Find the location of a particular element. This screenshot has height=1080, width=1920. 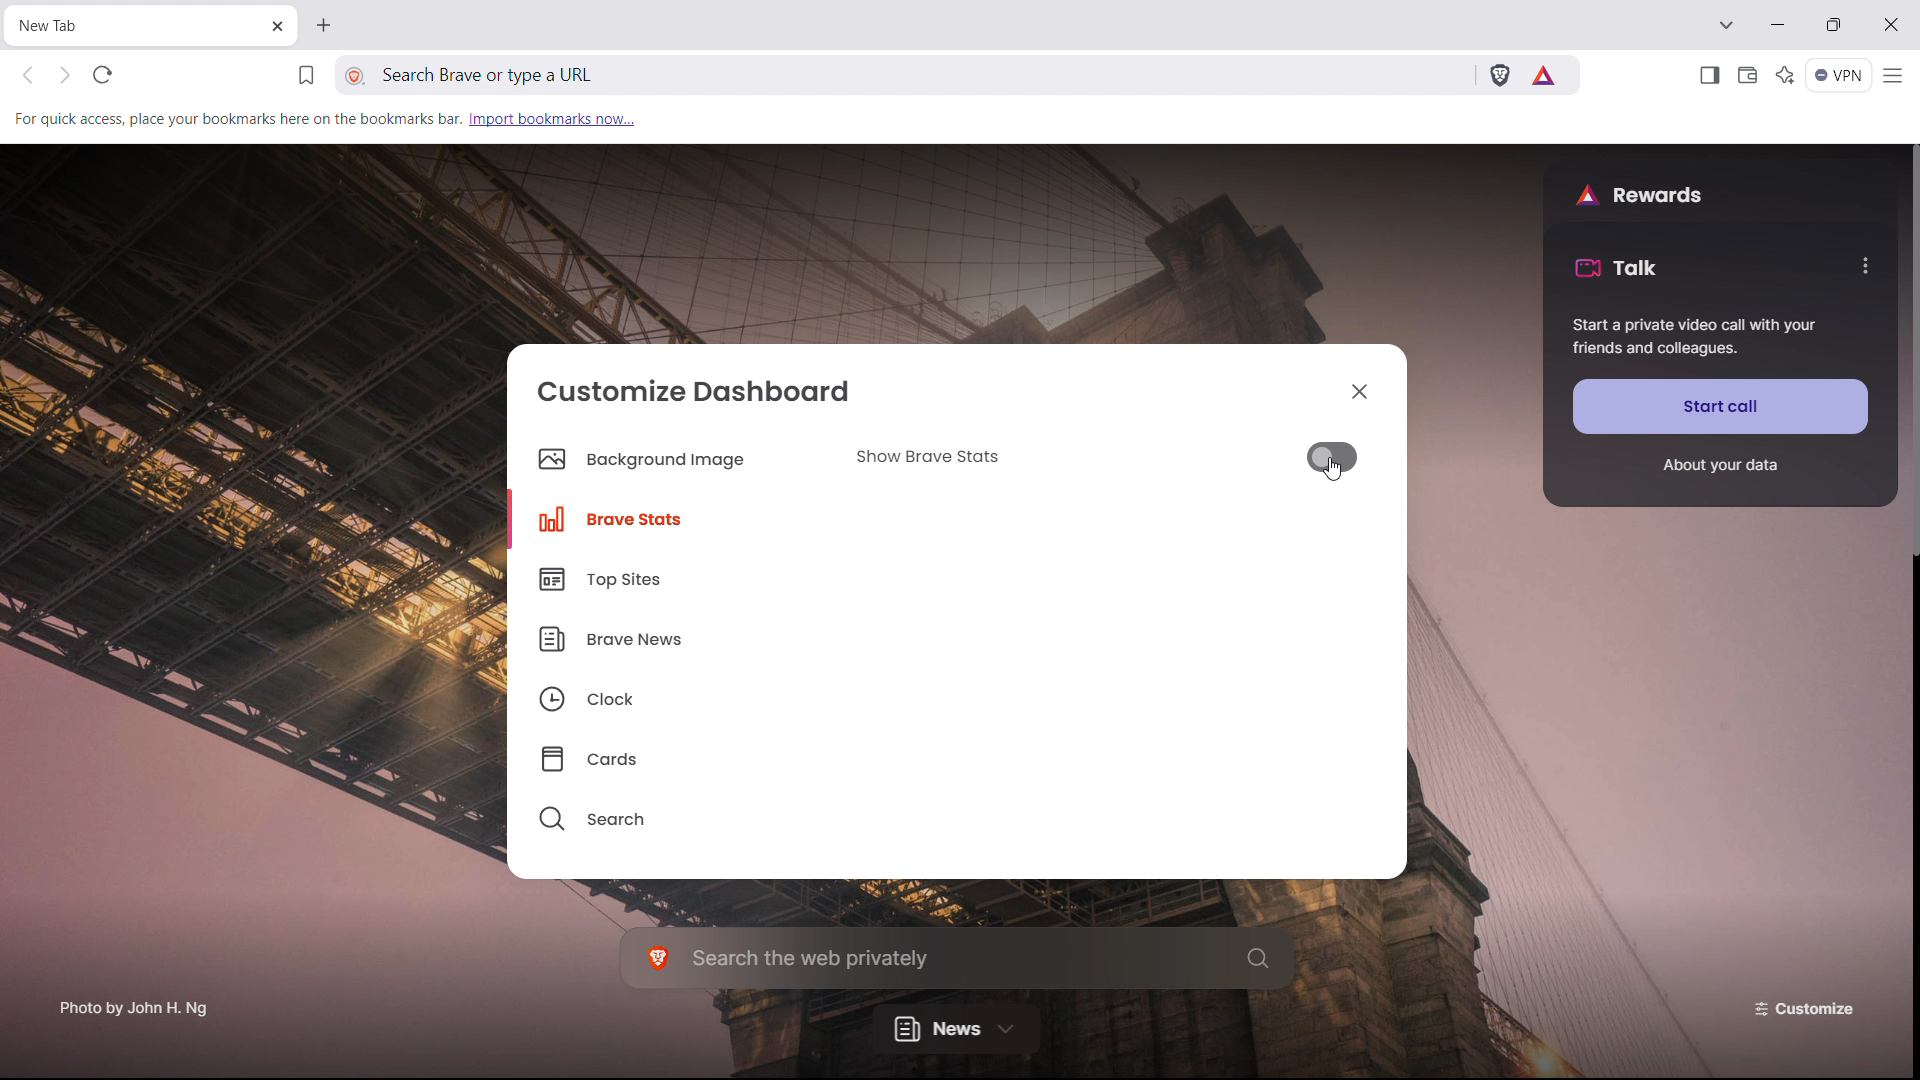

brave news is located at coordinates (668, 636).